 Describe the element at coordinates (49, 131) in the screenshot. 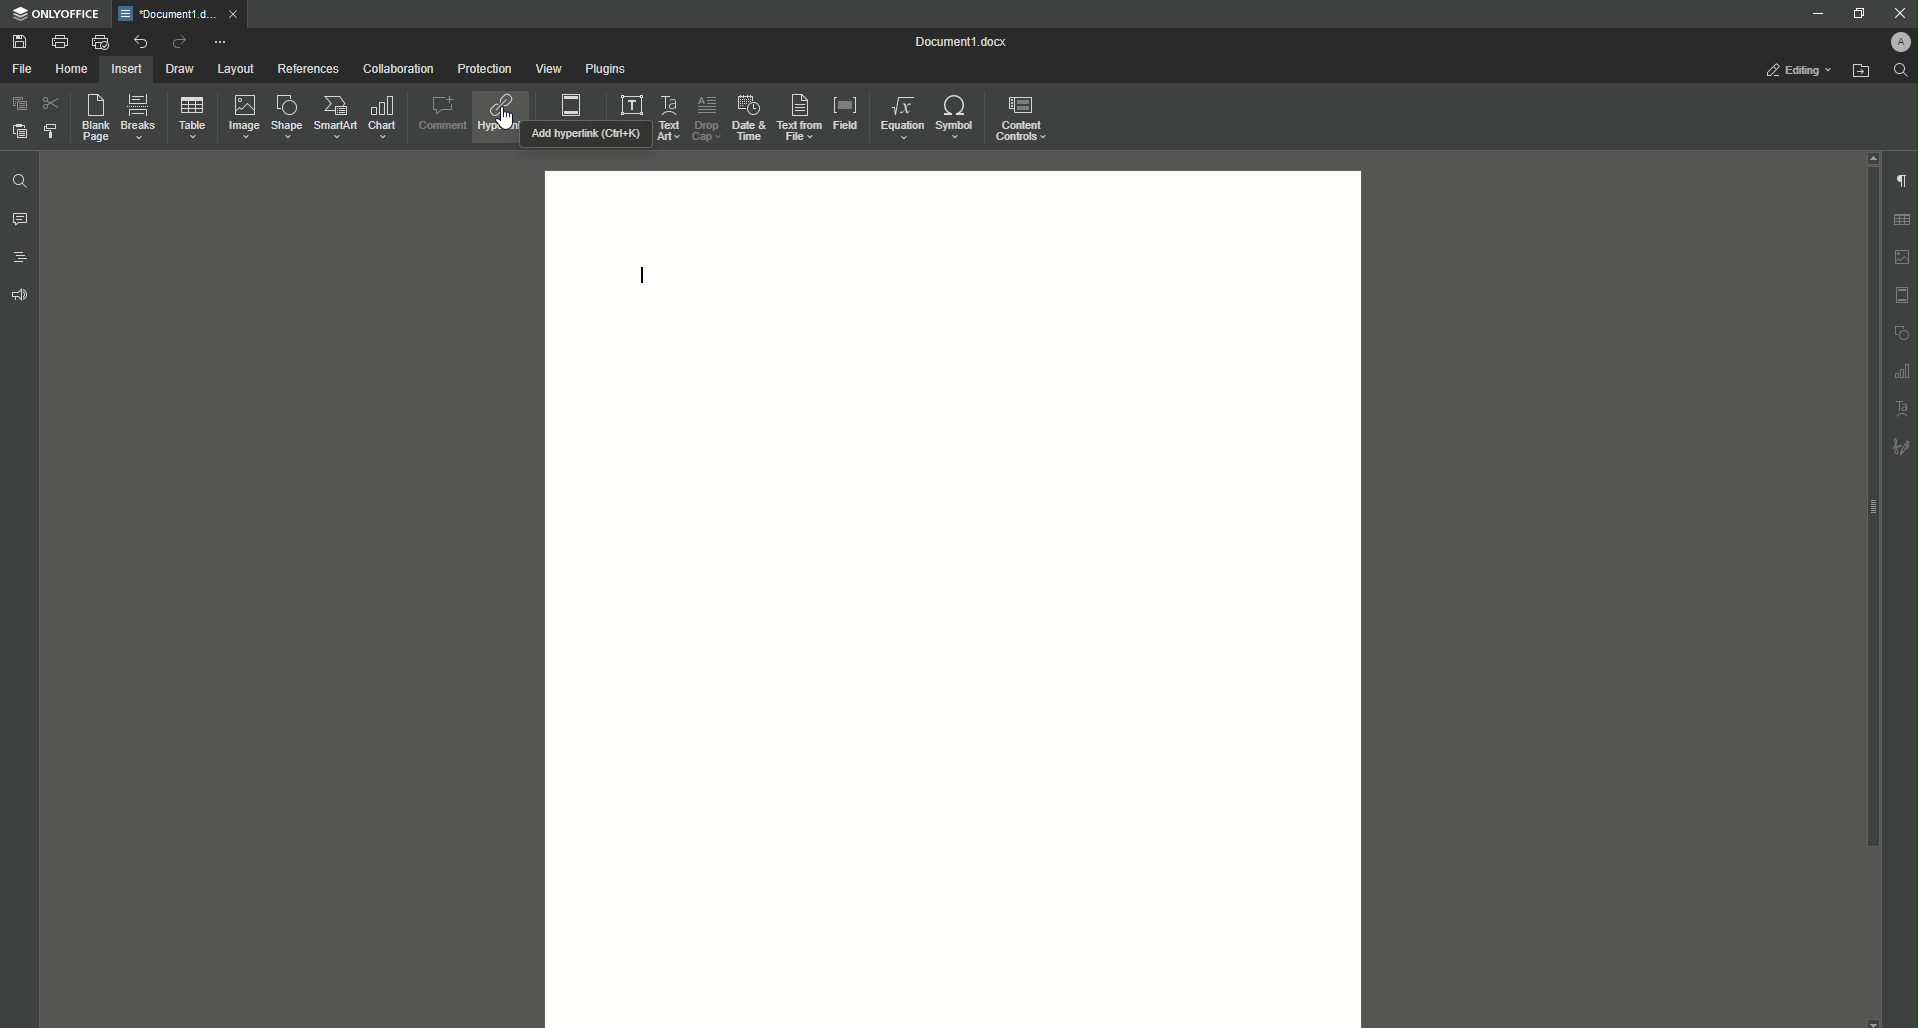

I see `Choose Styling` at that location.